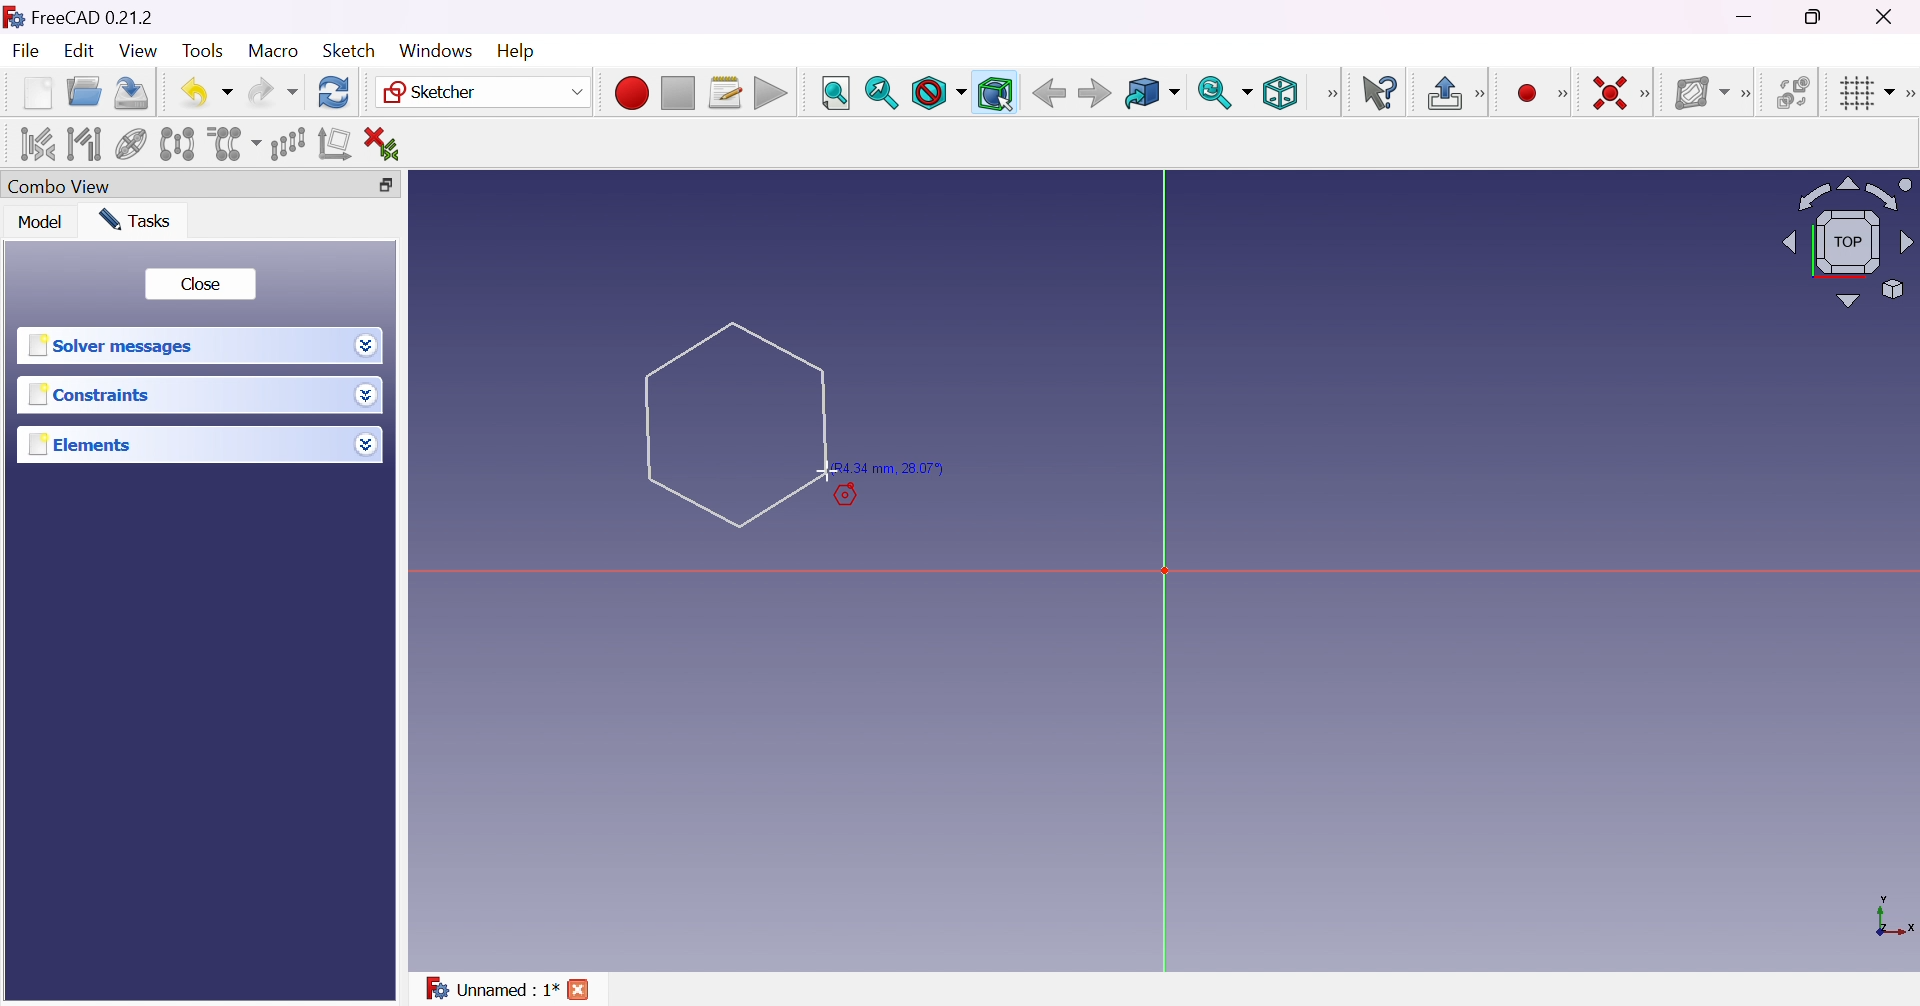  What do you see at coordinates (1889, 15) in the screenshot?
I see `Close` at bounding box center [1889, 15].